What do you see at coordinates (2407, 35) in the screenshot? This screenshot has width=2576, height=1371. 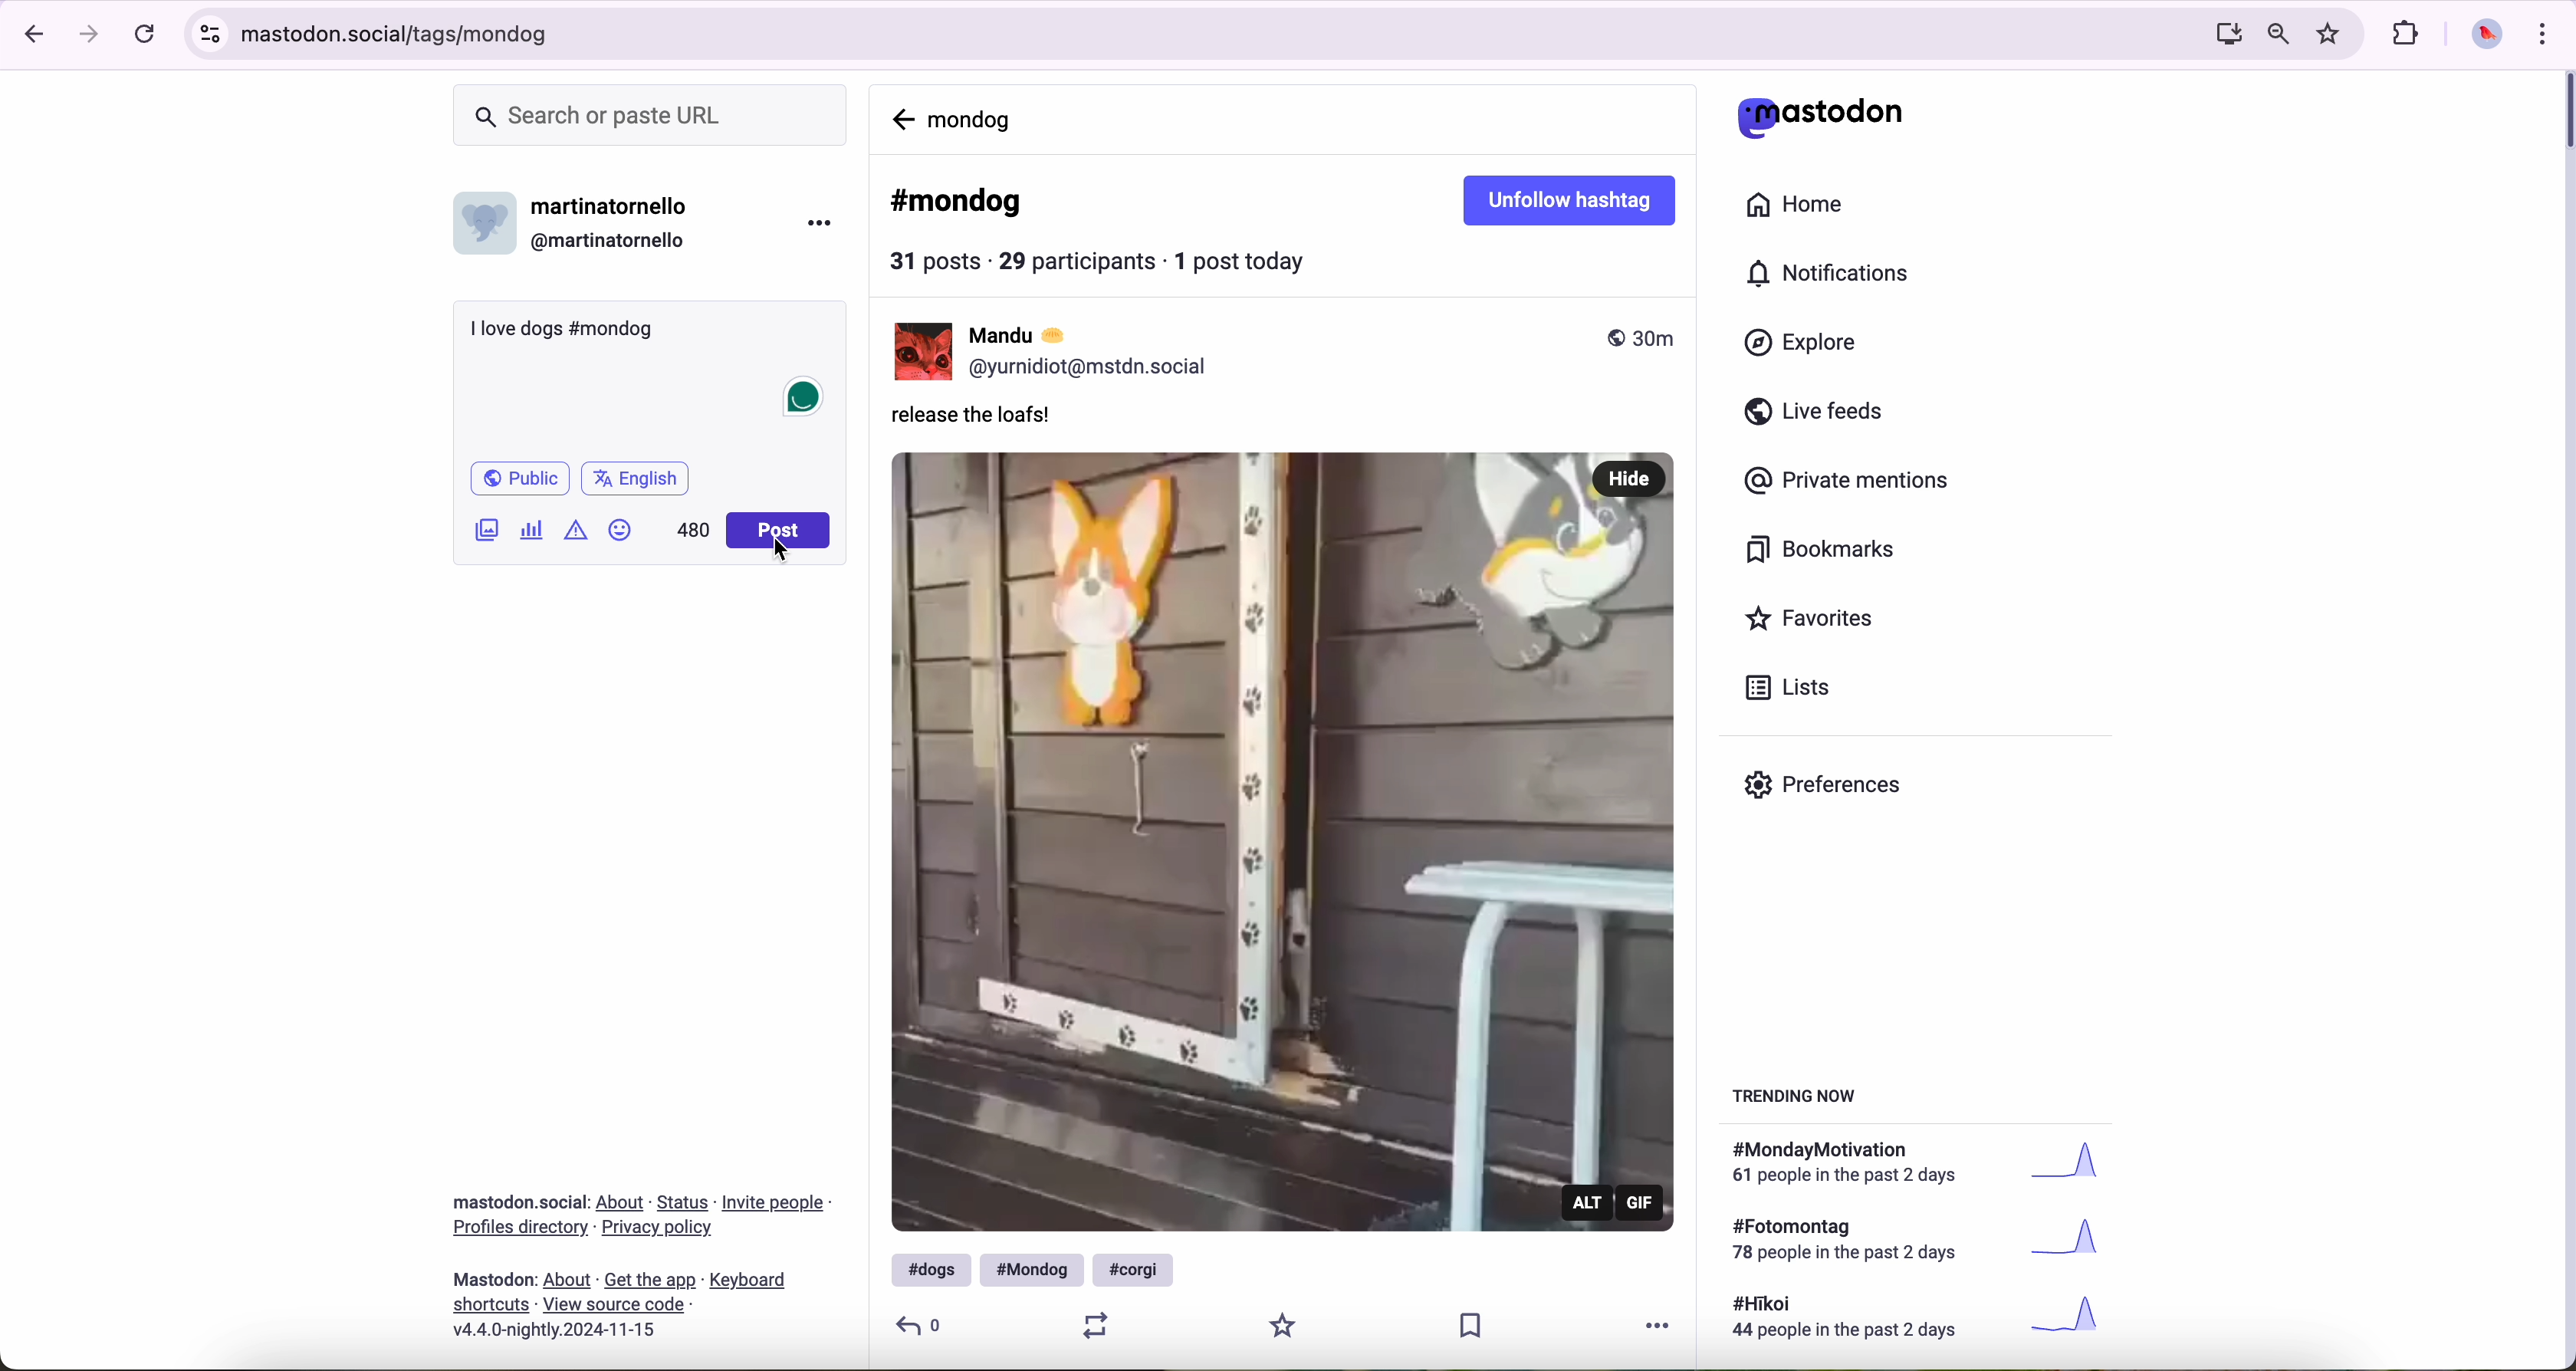 I see `extensions` at bounding box center [2407, 35].